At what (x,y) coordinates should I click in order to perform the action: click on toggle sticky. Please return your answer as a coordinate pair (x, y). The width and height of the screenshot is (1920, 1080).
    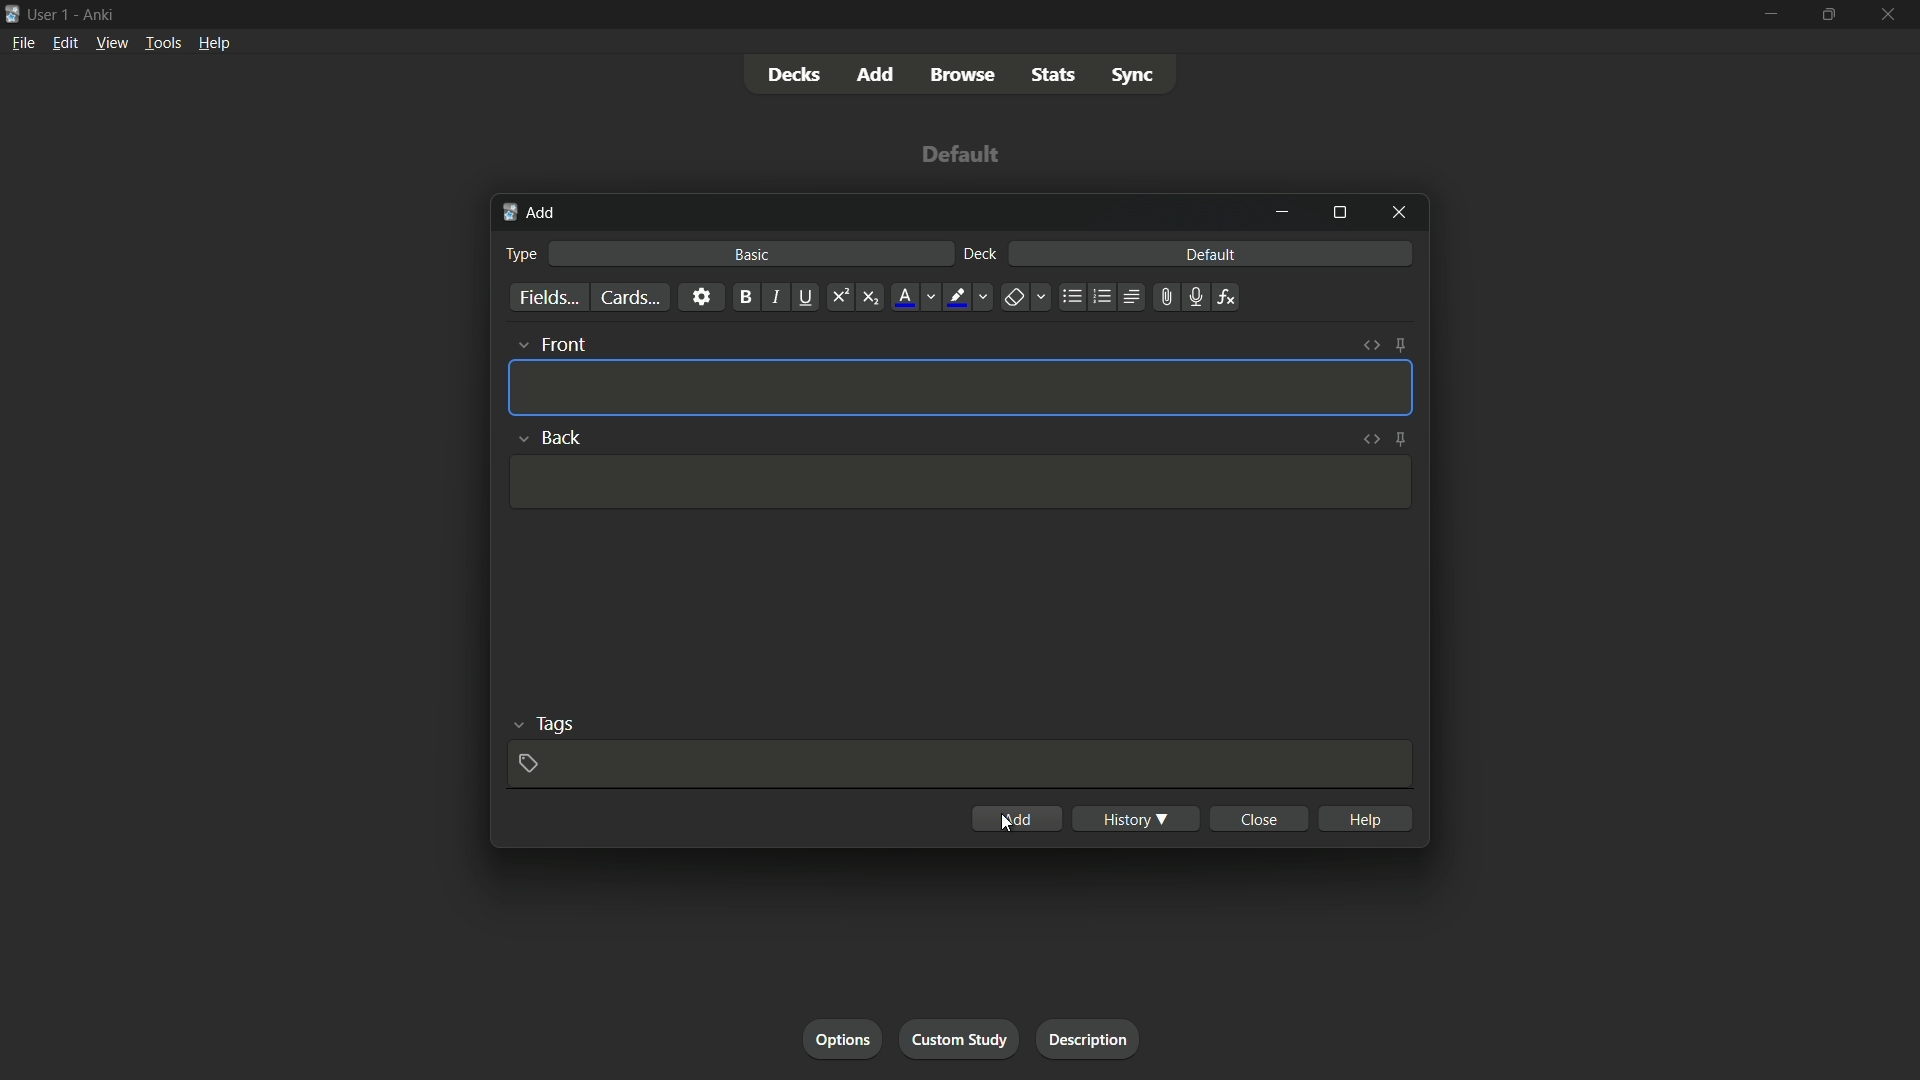
    Looking at the image, I should click on (1402, 345).